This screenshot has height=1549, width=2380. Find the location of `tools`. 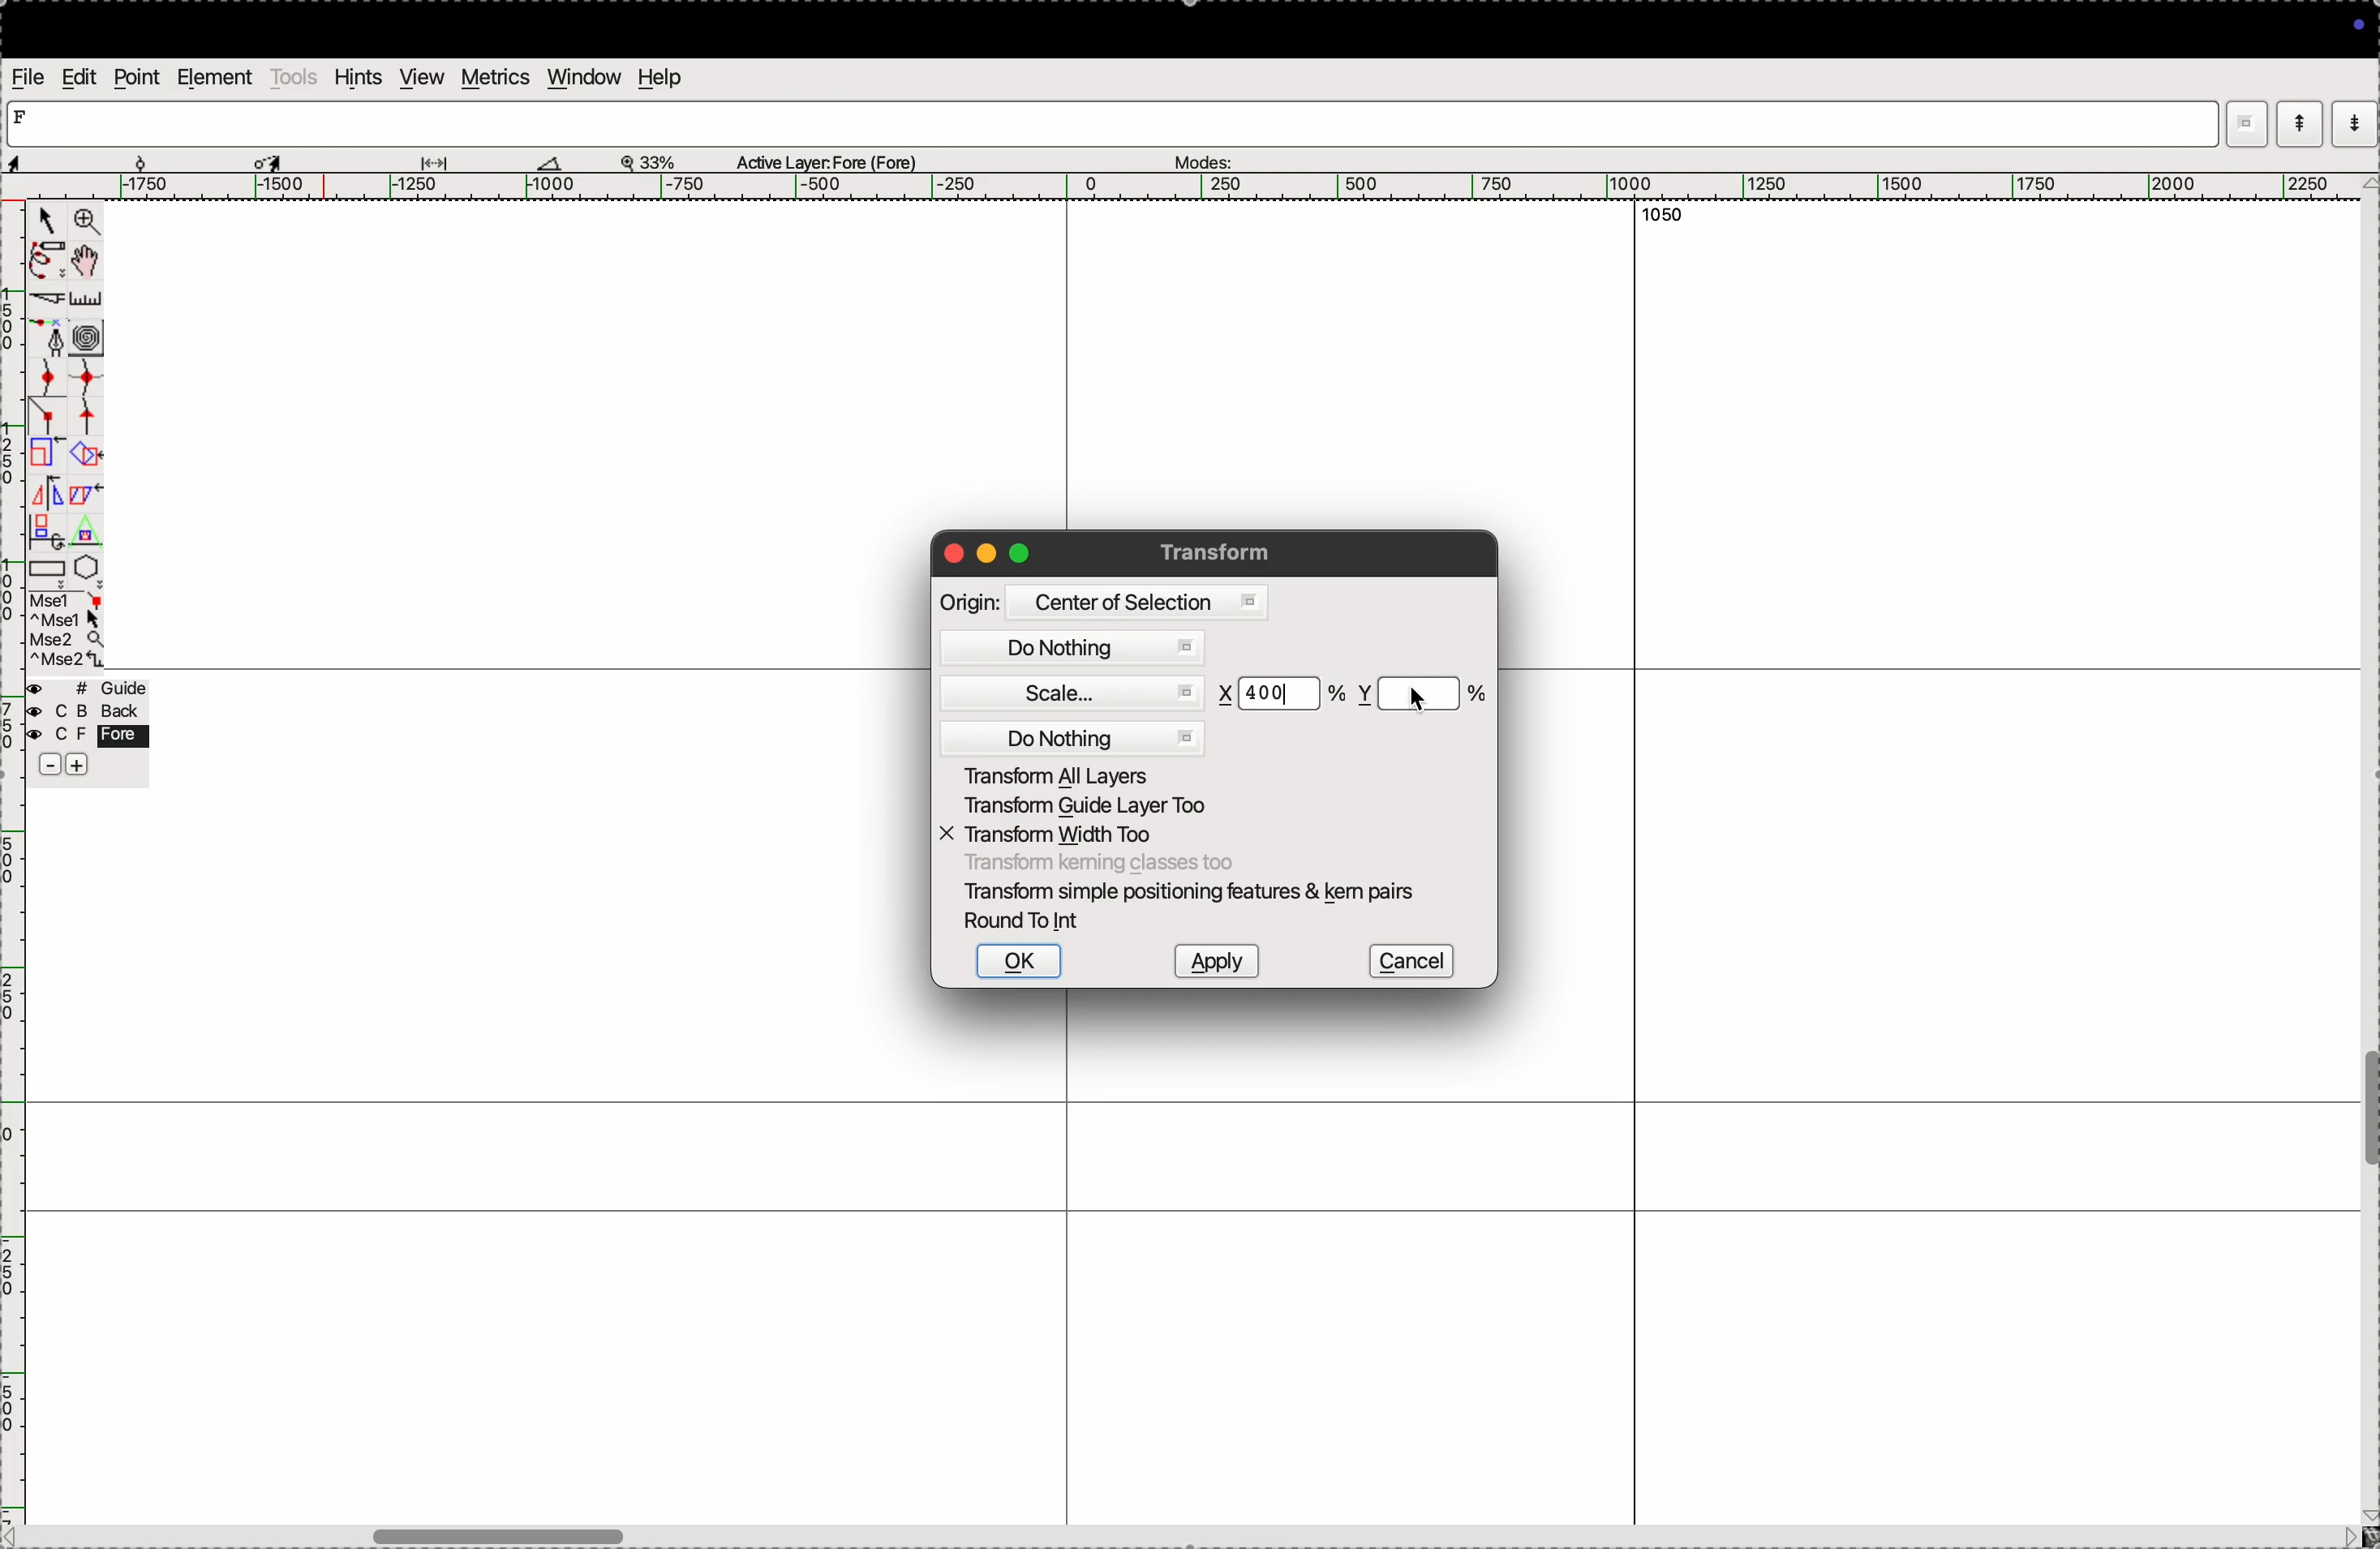

tools is located at coordinates (294, 76).